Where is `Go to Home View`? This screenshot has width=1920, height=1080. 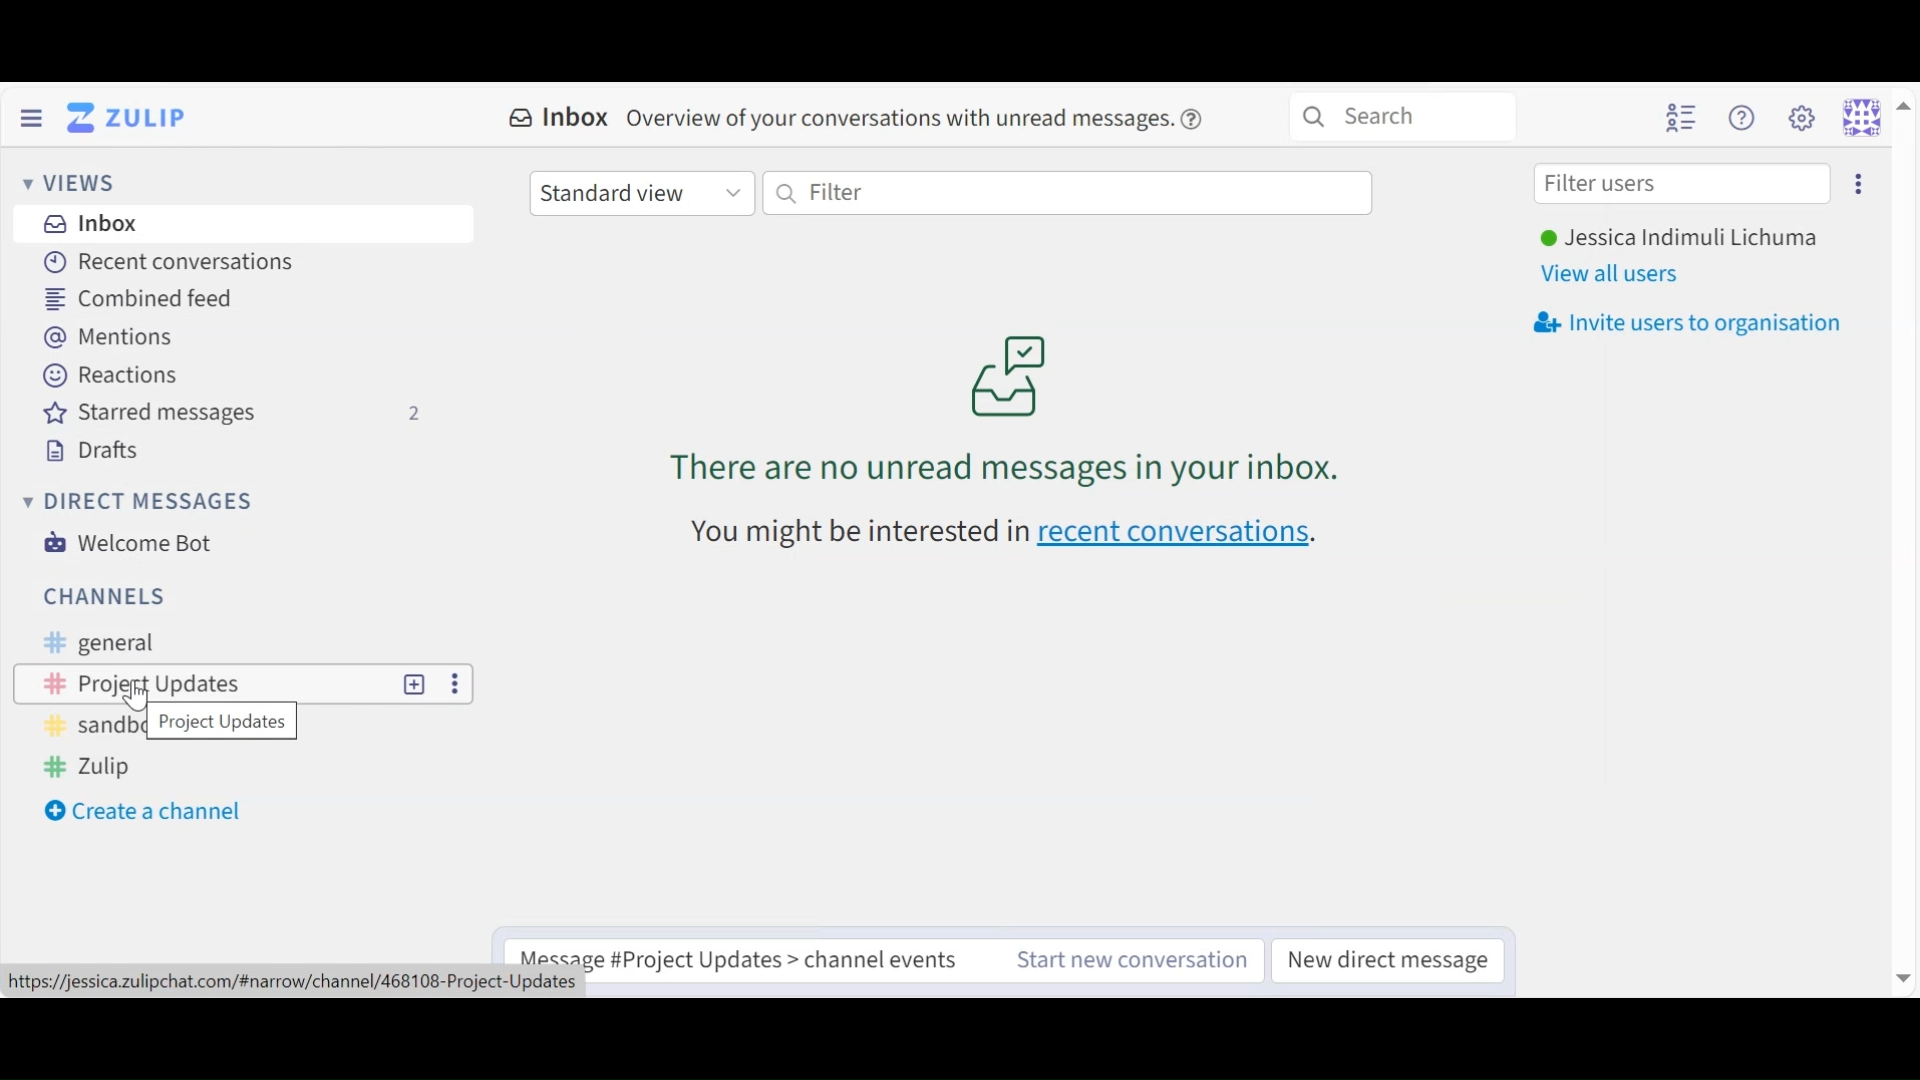 Go to Home View is located at coordinates (131, 118).